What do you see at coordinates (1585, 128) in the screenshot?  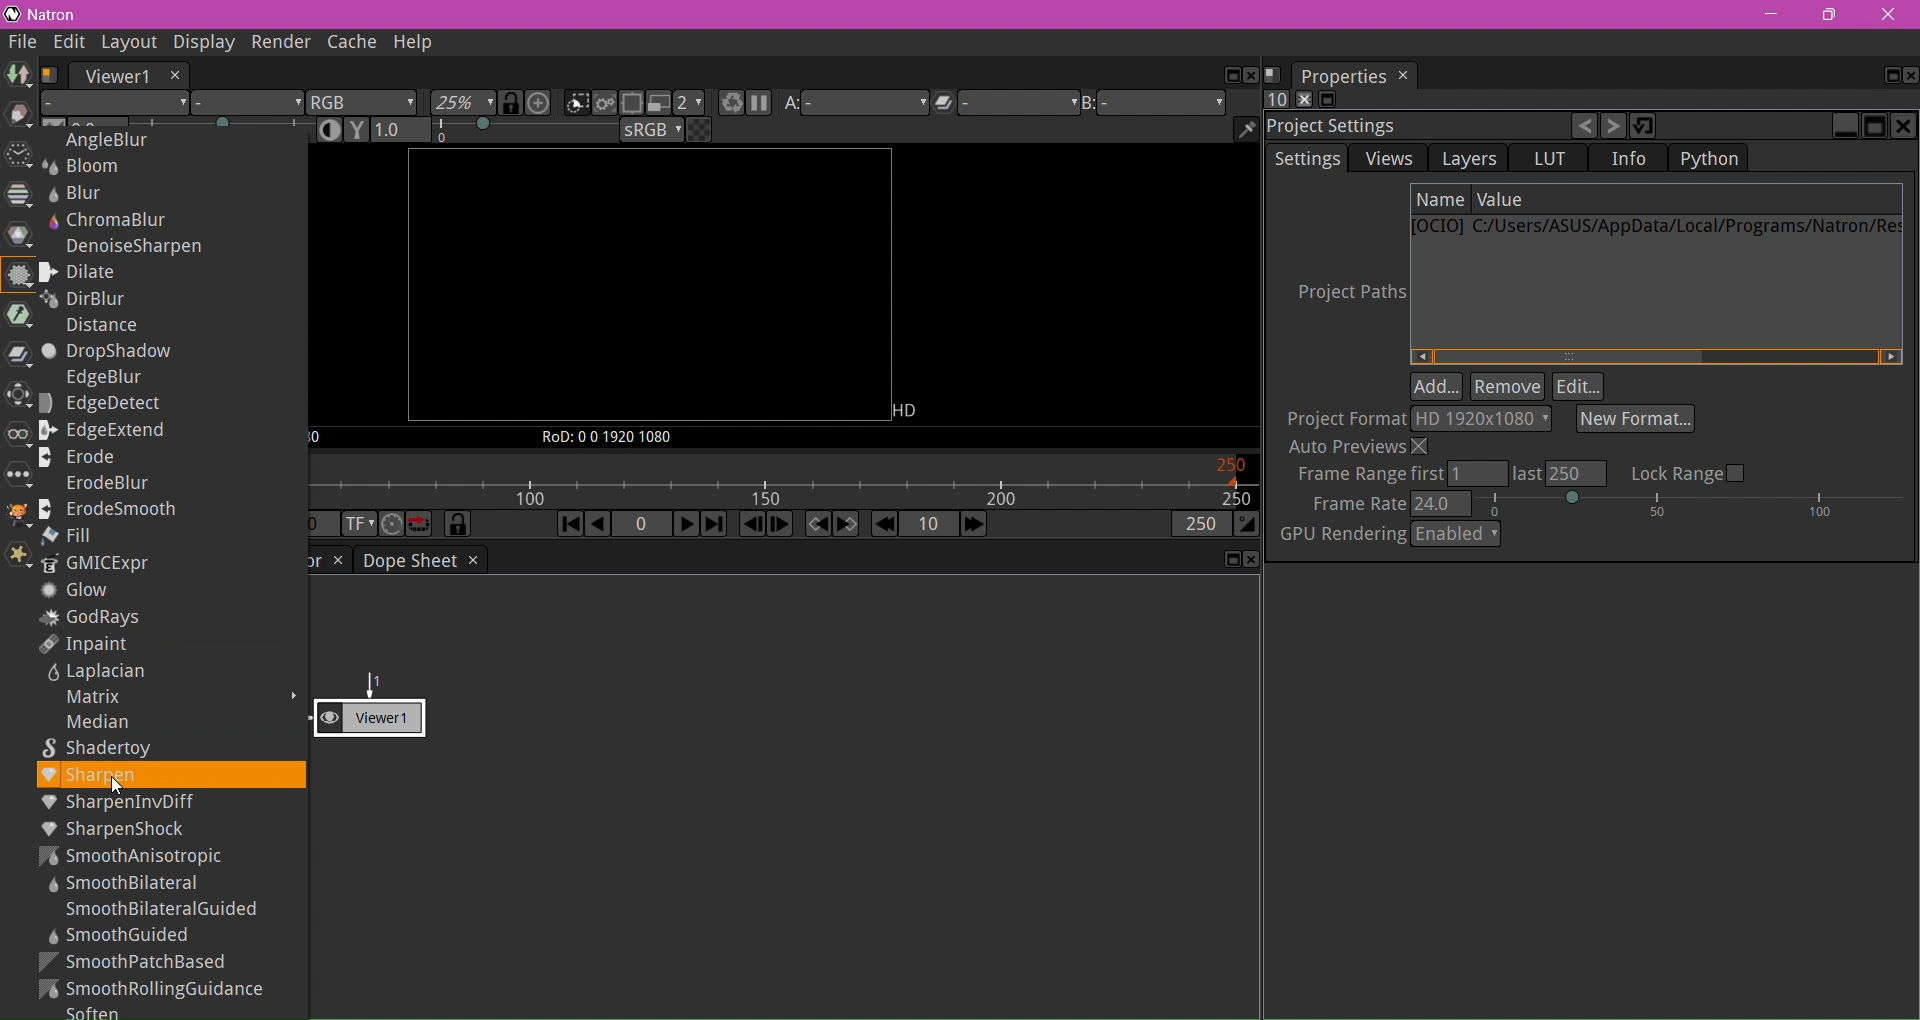 I see `Undo the last change made to this operator` at bounding box center [1585, 128].